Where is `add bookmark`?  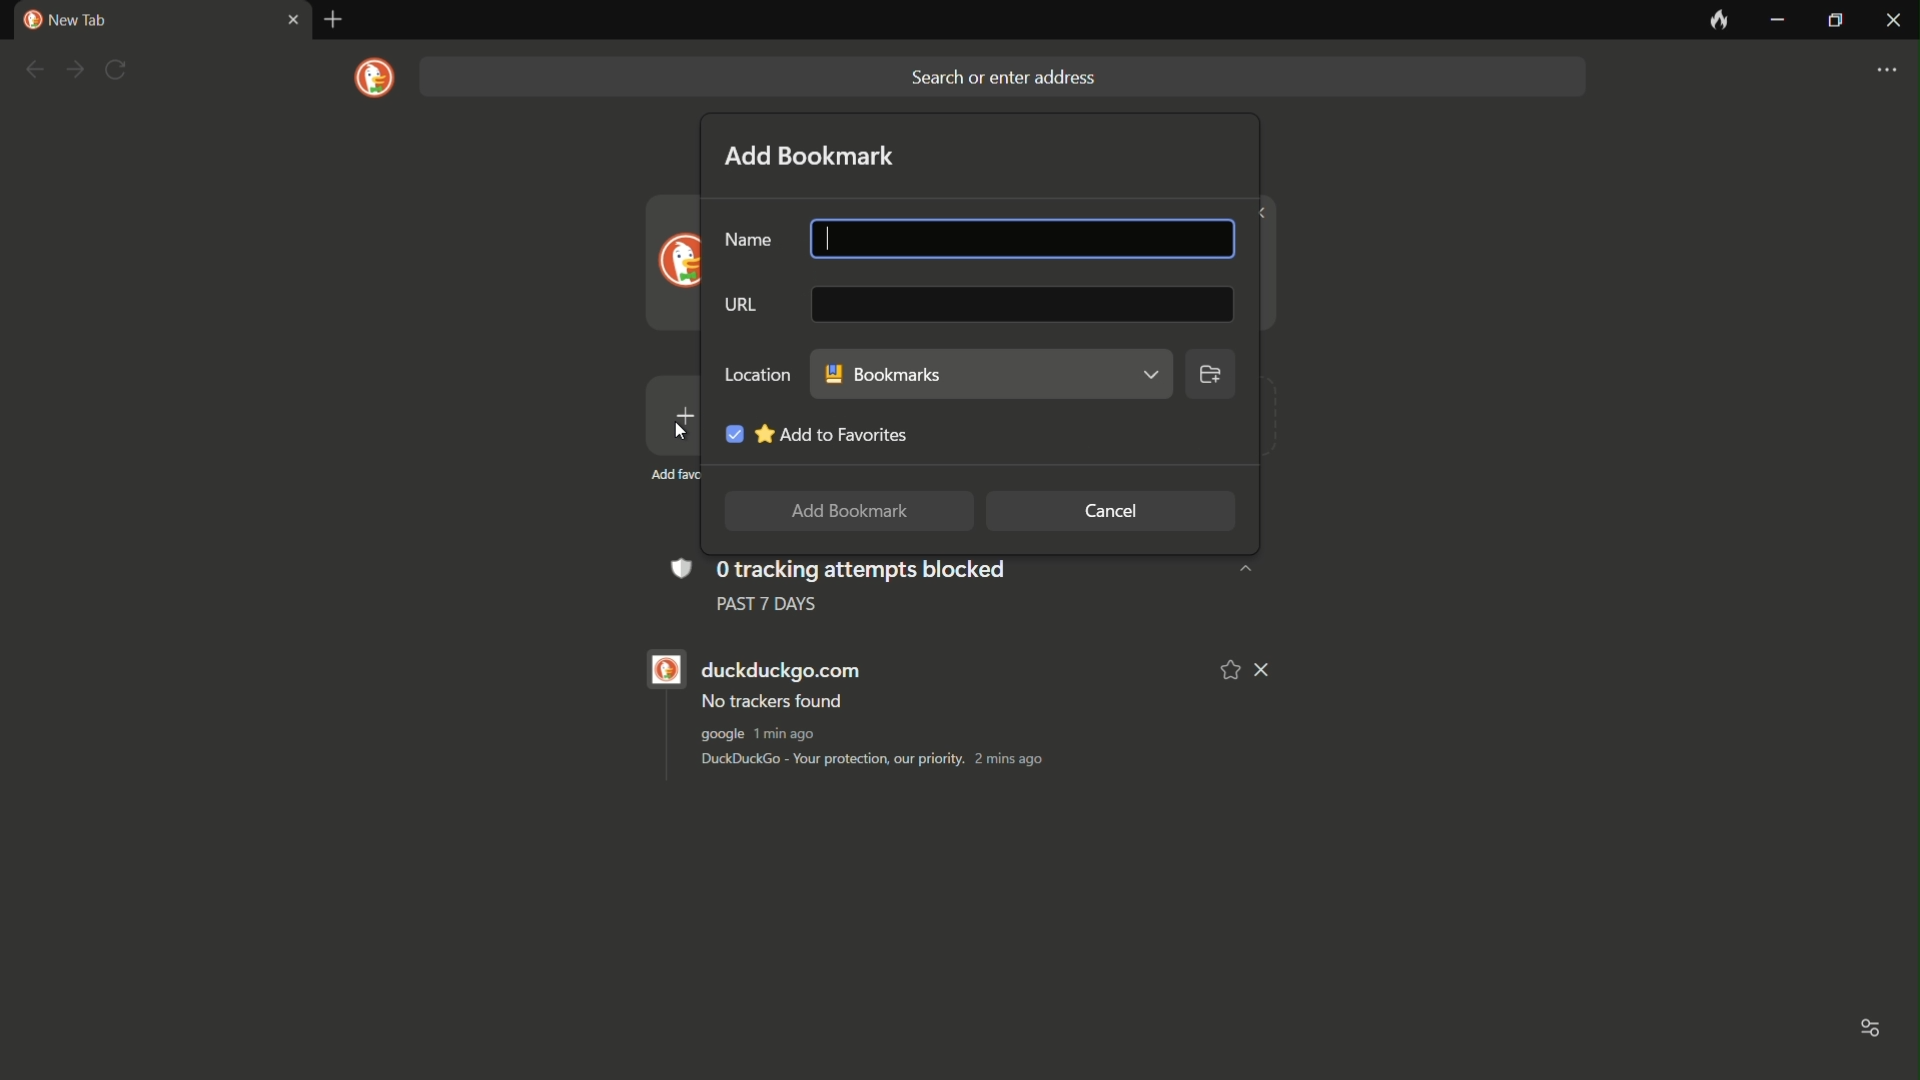
add bookmark is located at coordinates (811, 155).